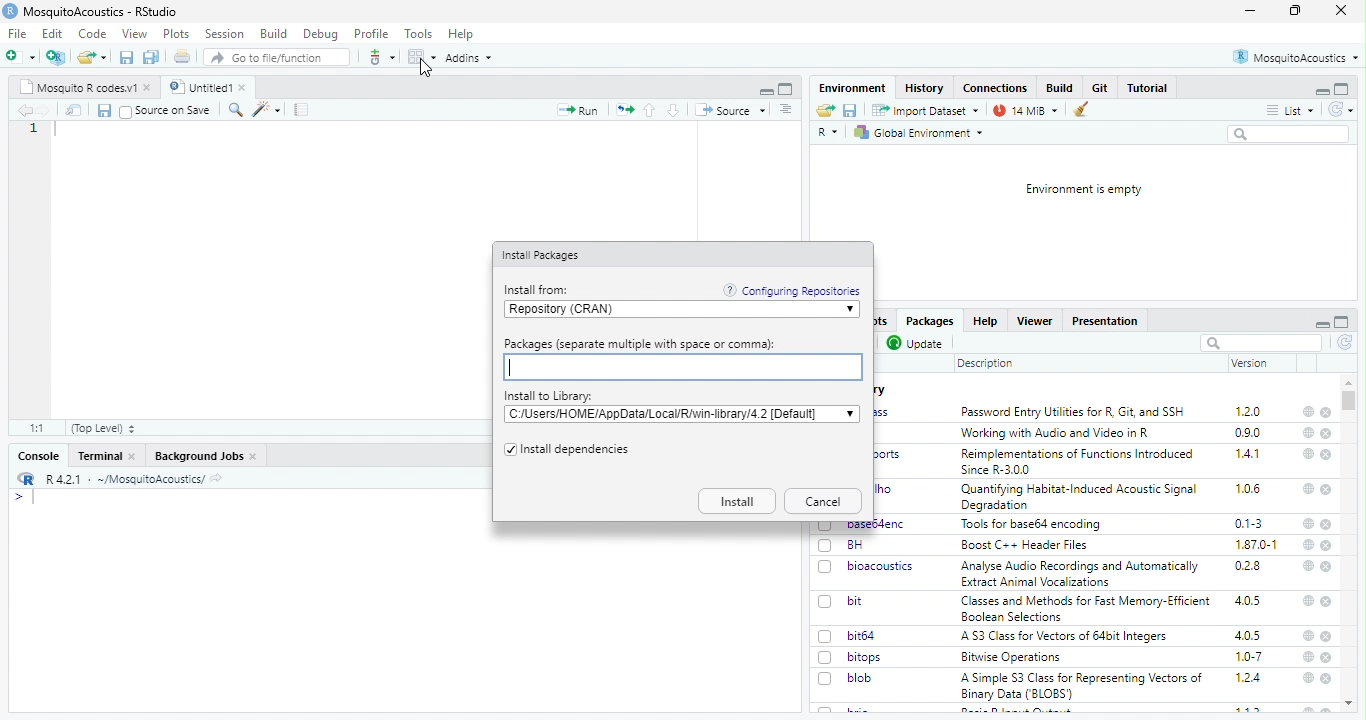 The height and width of the screenshot is (720, 1366). I want to click on 1870-1, so click(1257, 545).